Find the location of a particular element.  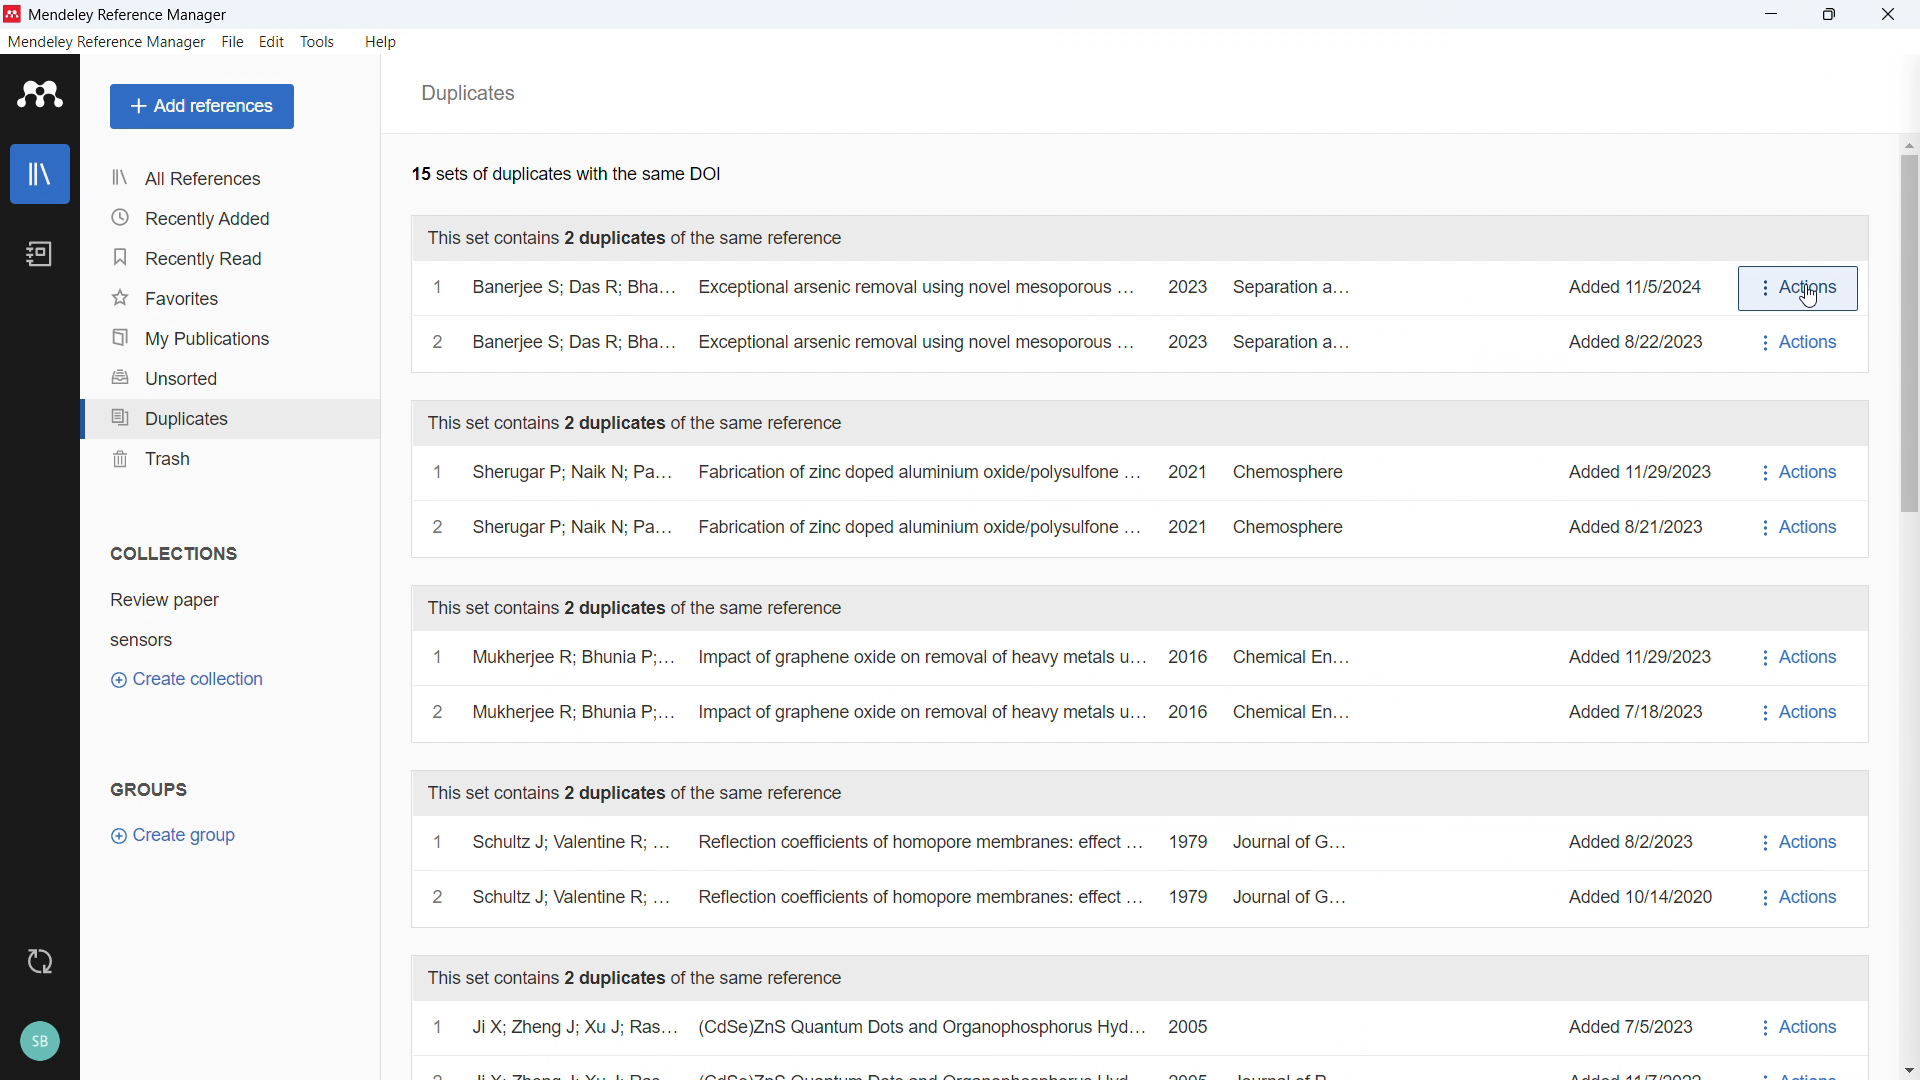

Unsorted  is located at coordinates (228, 377).